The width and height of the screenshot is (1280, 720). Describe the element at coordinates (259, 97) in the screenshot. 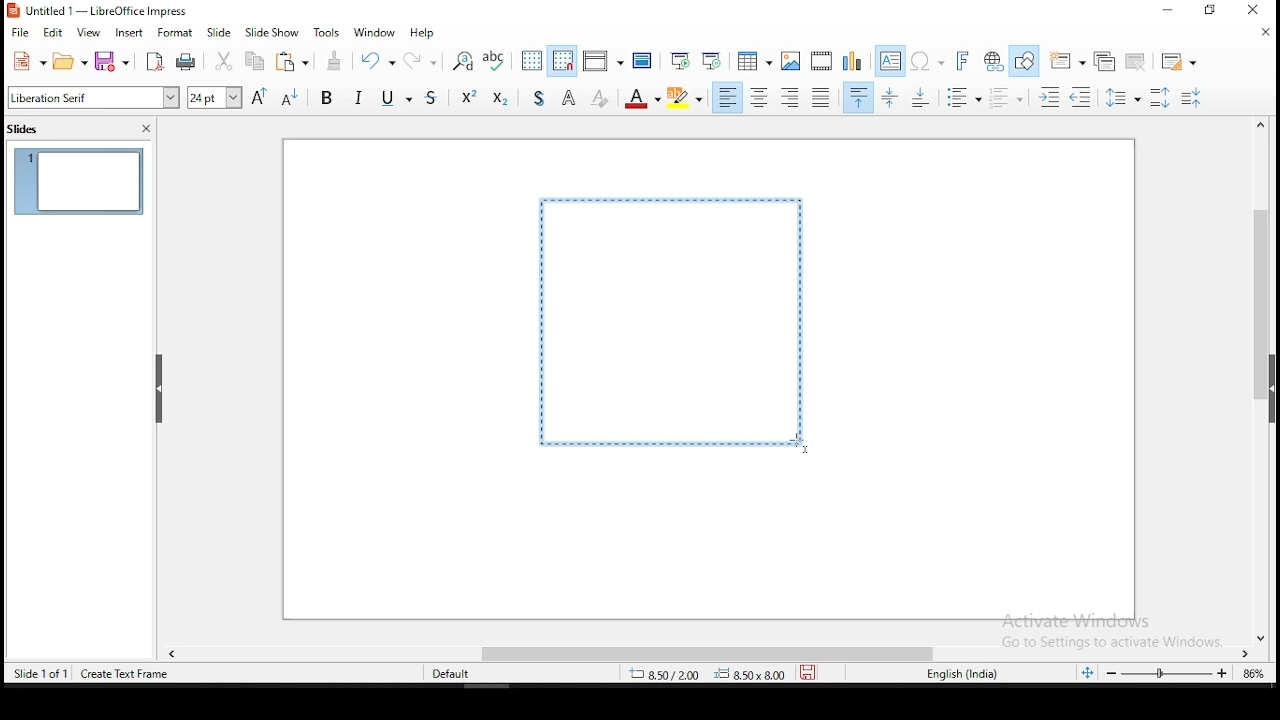

I see `increase font size` at that location.